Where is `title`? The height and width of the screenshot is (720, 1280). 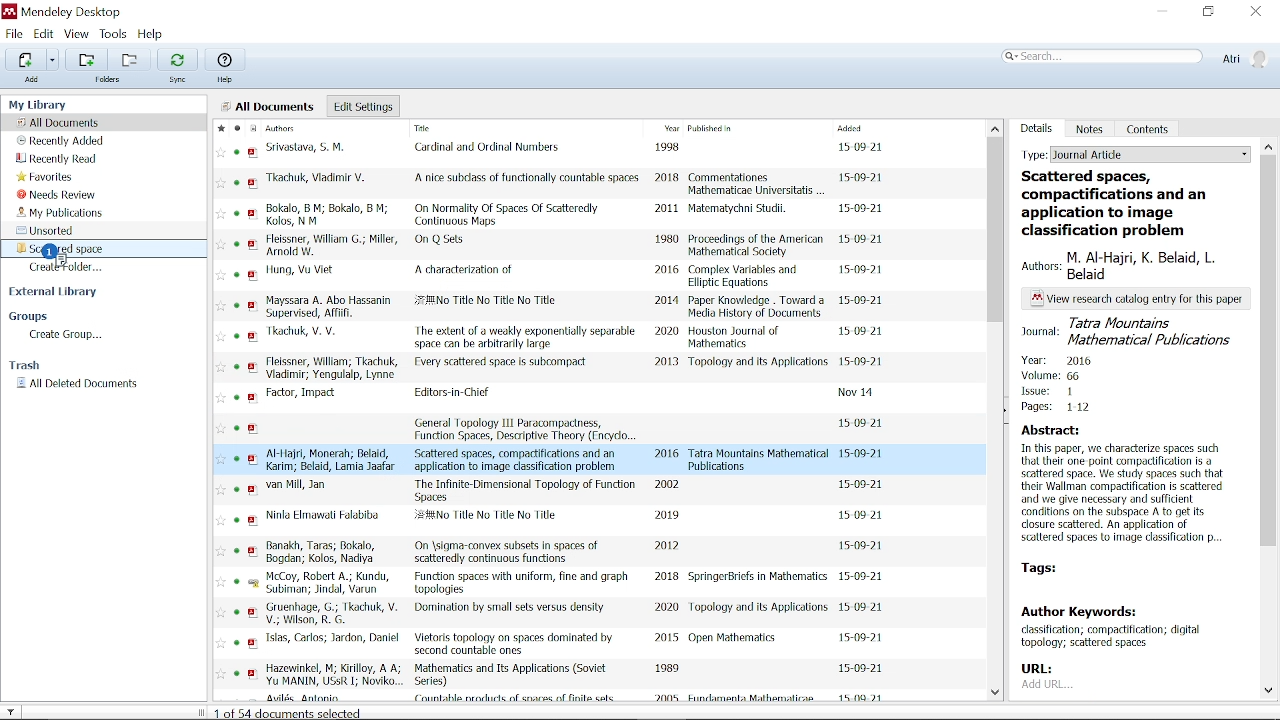
title is located at coordinates (488, 303).